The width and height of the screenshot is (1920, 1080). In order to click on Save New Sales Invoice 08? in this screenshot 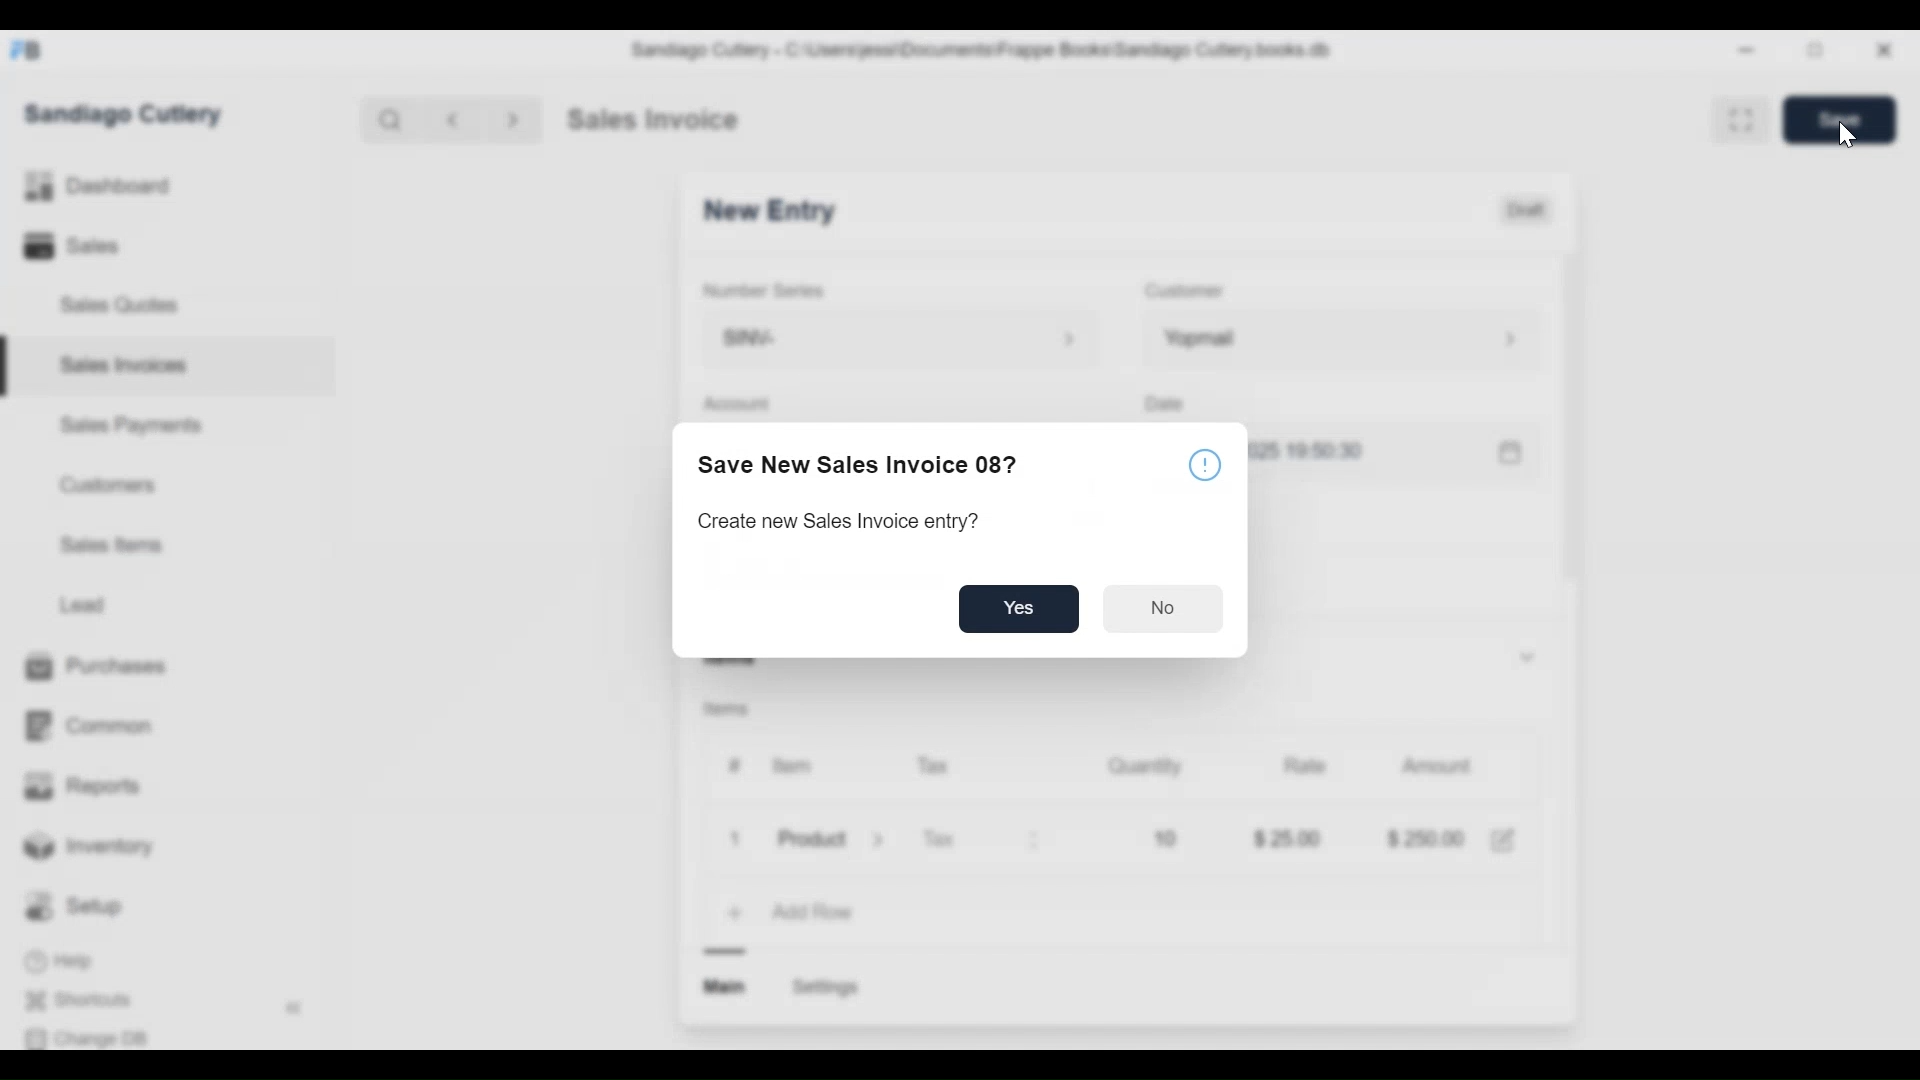, I will do `click(856, 467)`.